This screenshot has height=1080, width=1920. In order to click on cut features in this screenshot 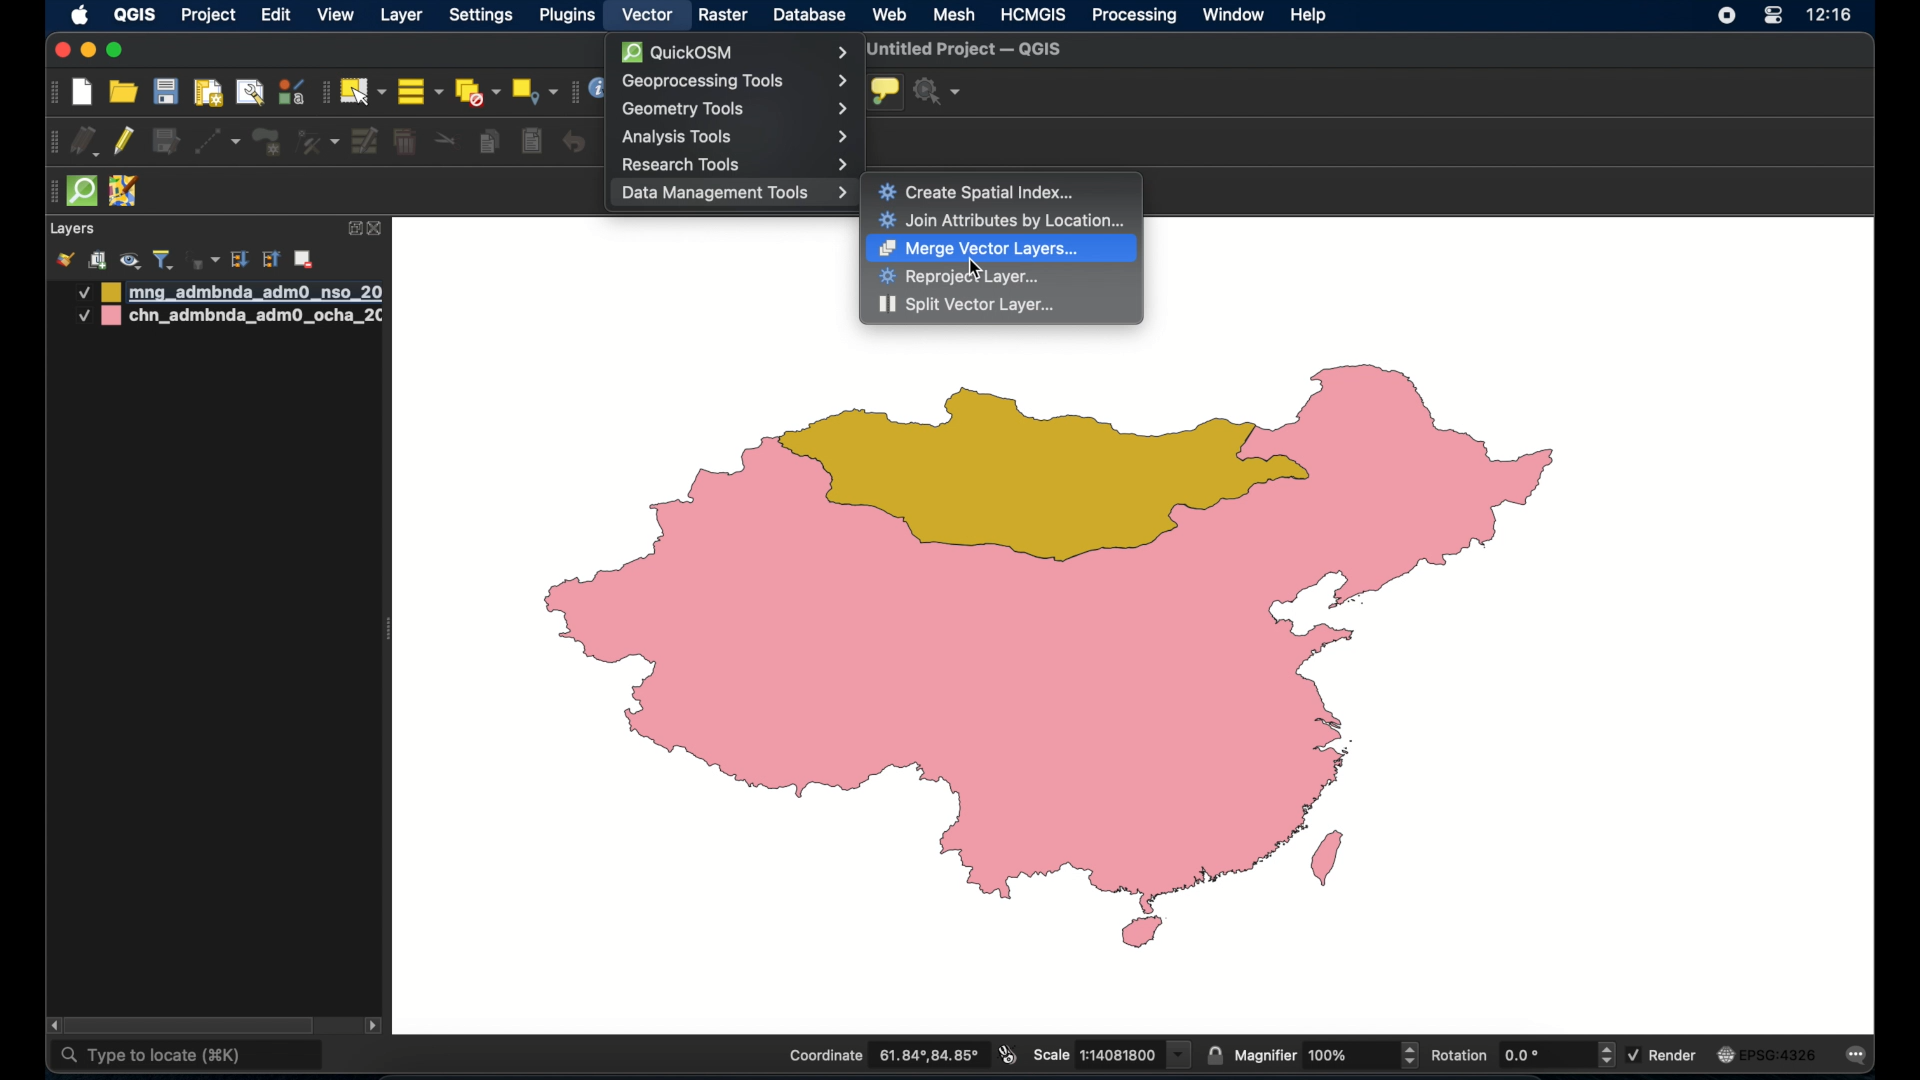, I will do `click(447, 141)`.